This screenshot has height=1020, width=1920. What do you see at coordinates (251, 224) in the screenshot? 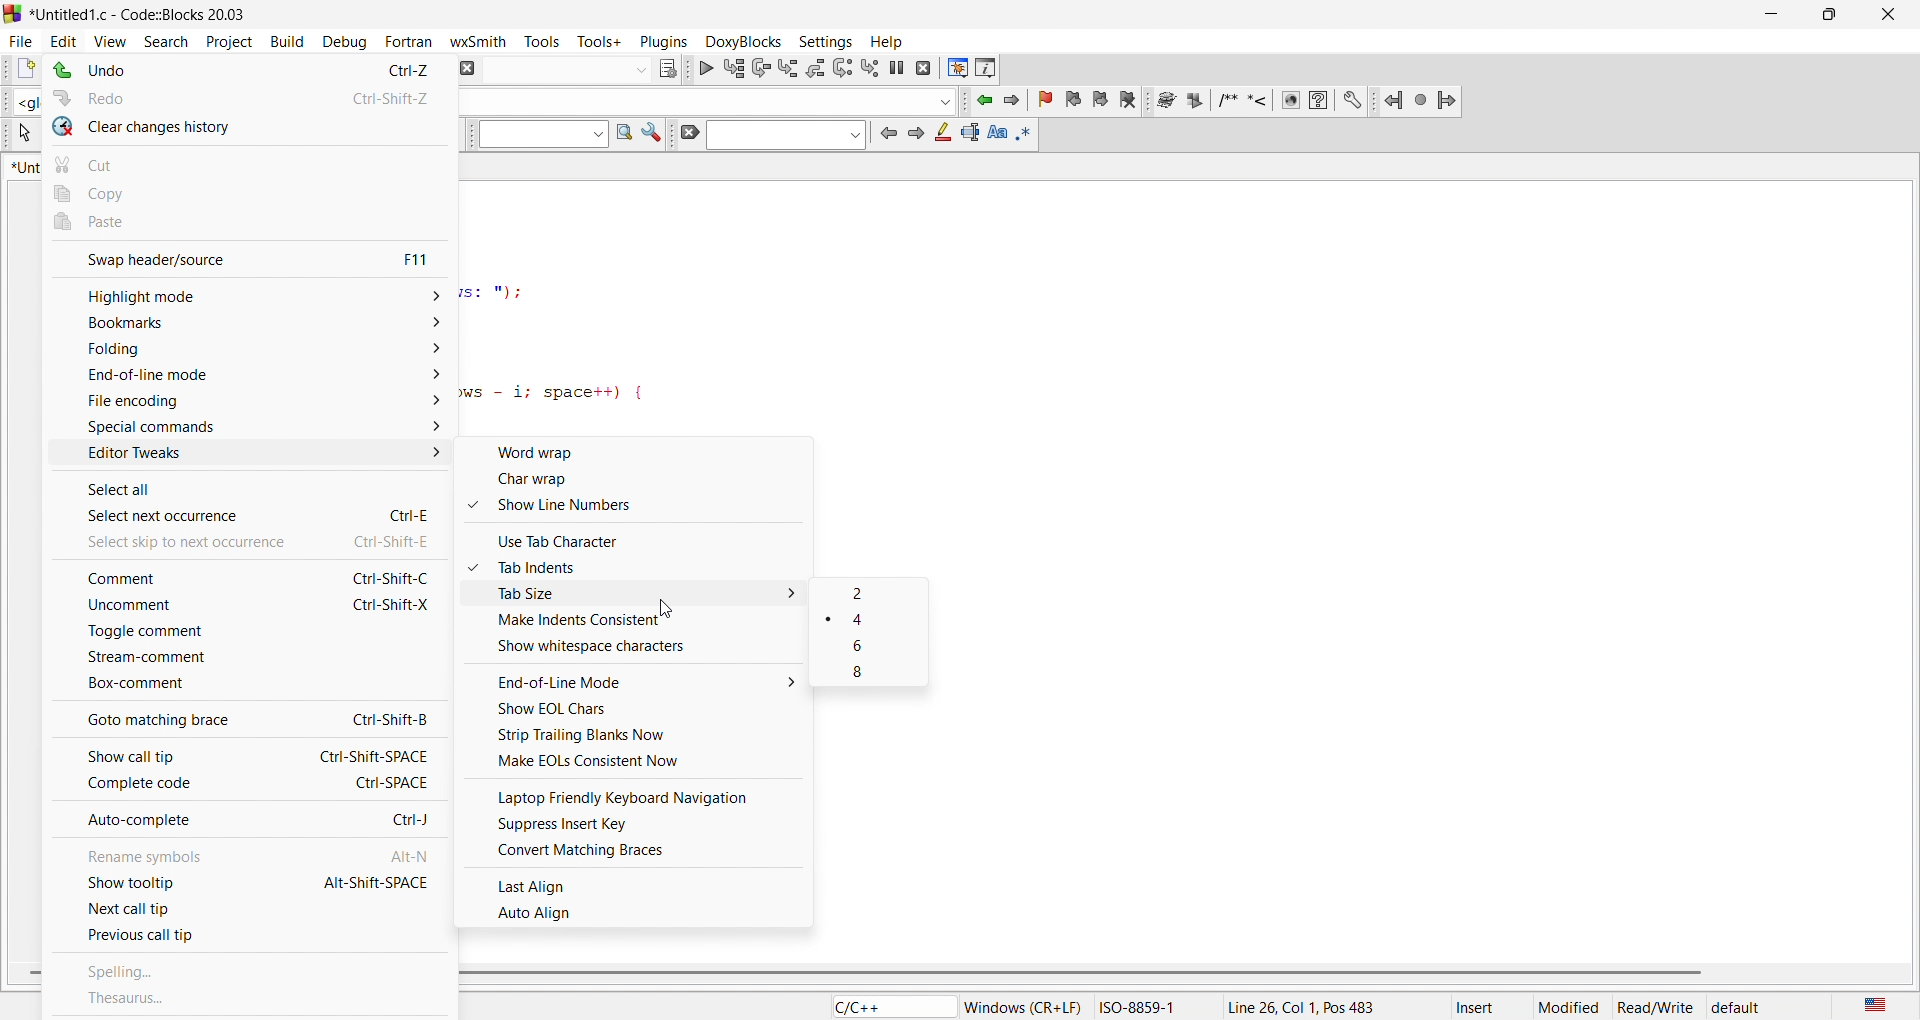
I see `paste` at bounding box center [251, 224].